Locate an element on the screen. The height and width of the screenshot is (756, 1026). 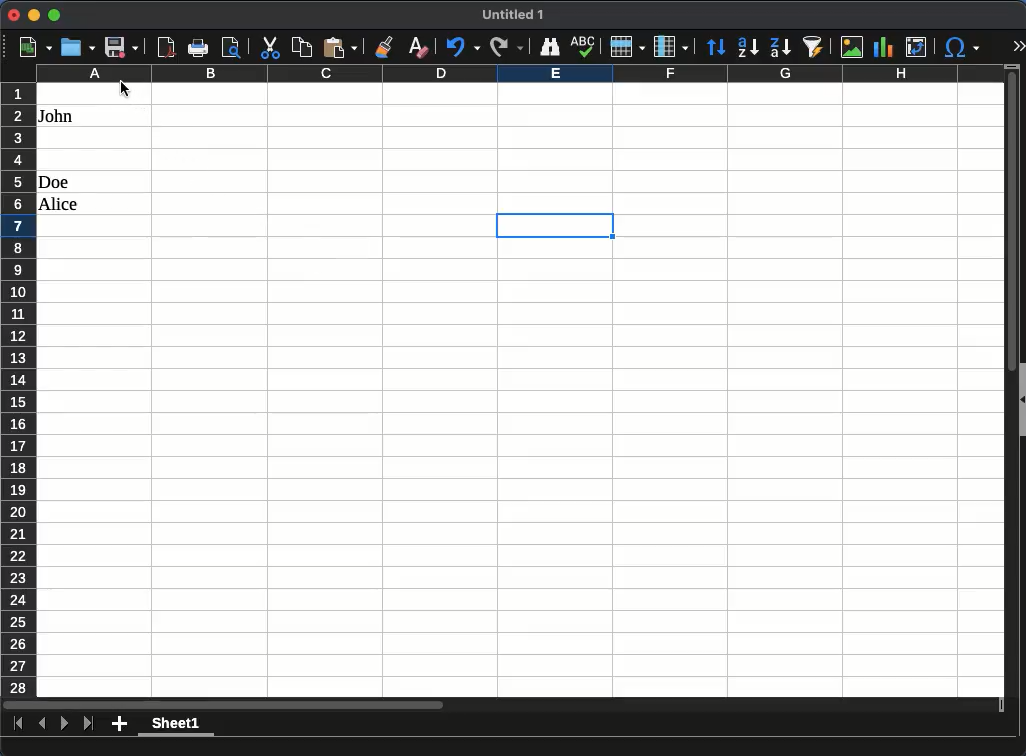
row is located at coordinates (626, 46).